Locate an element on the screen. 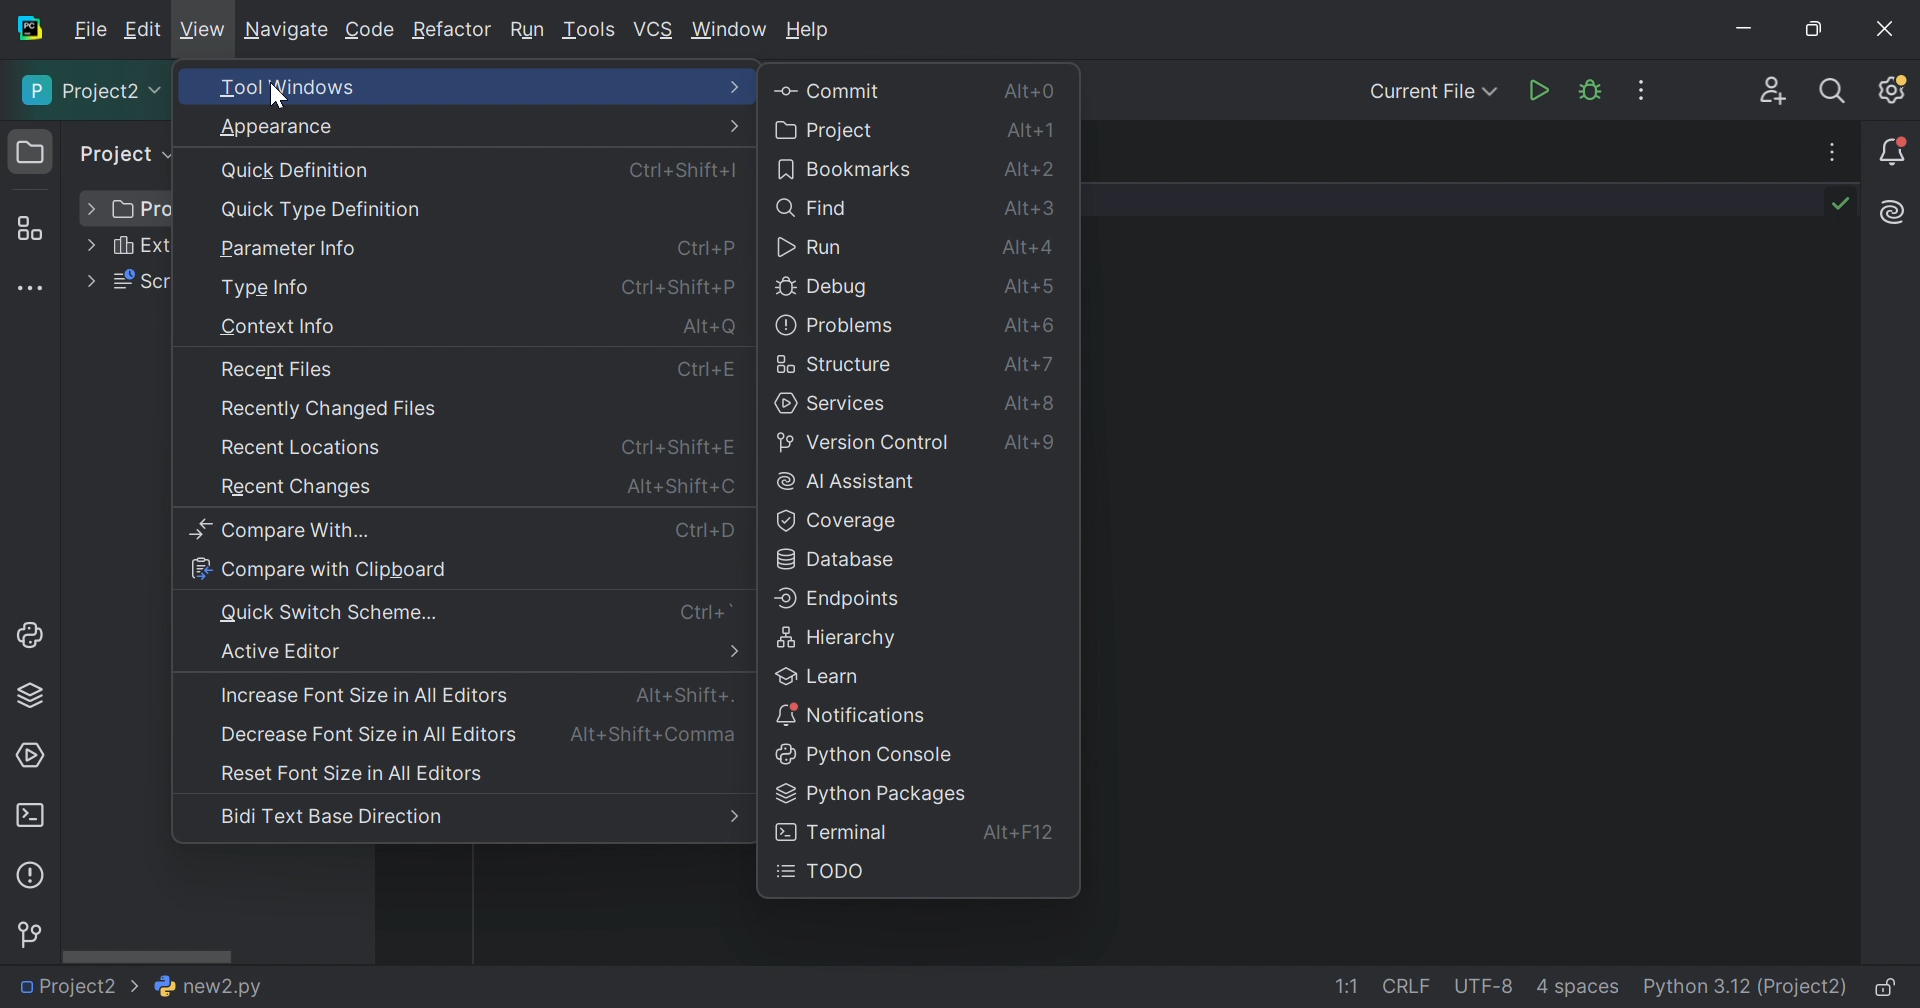  Ctrl+E is located at coordinates (712, 372).